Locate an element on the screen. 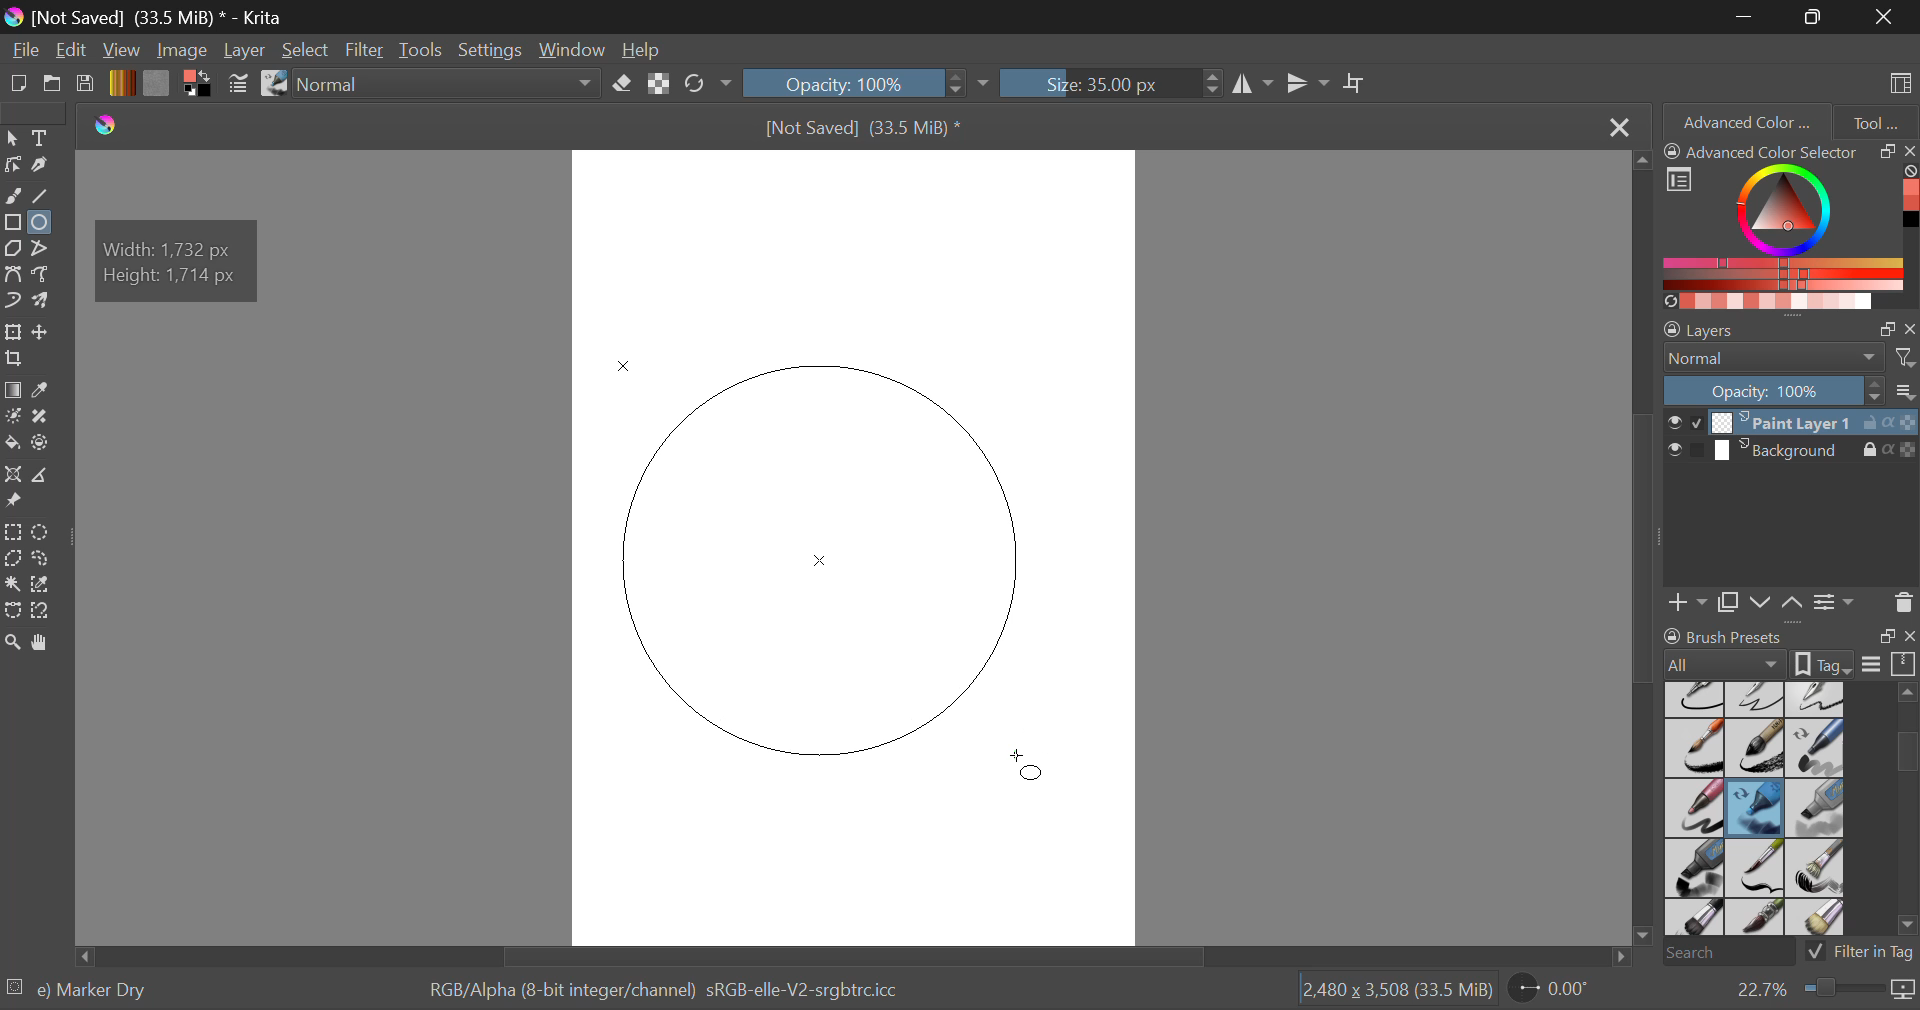  Ink-8 Sumi-e is located at coordinates (1755, 749).